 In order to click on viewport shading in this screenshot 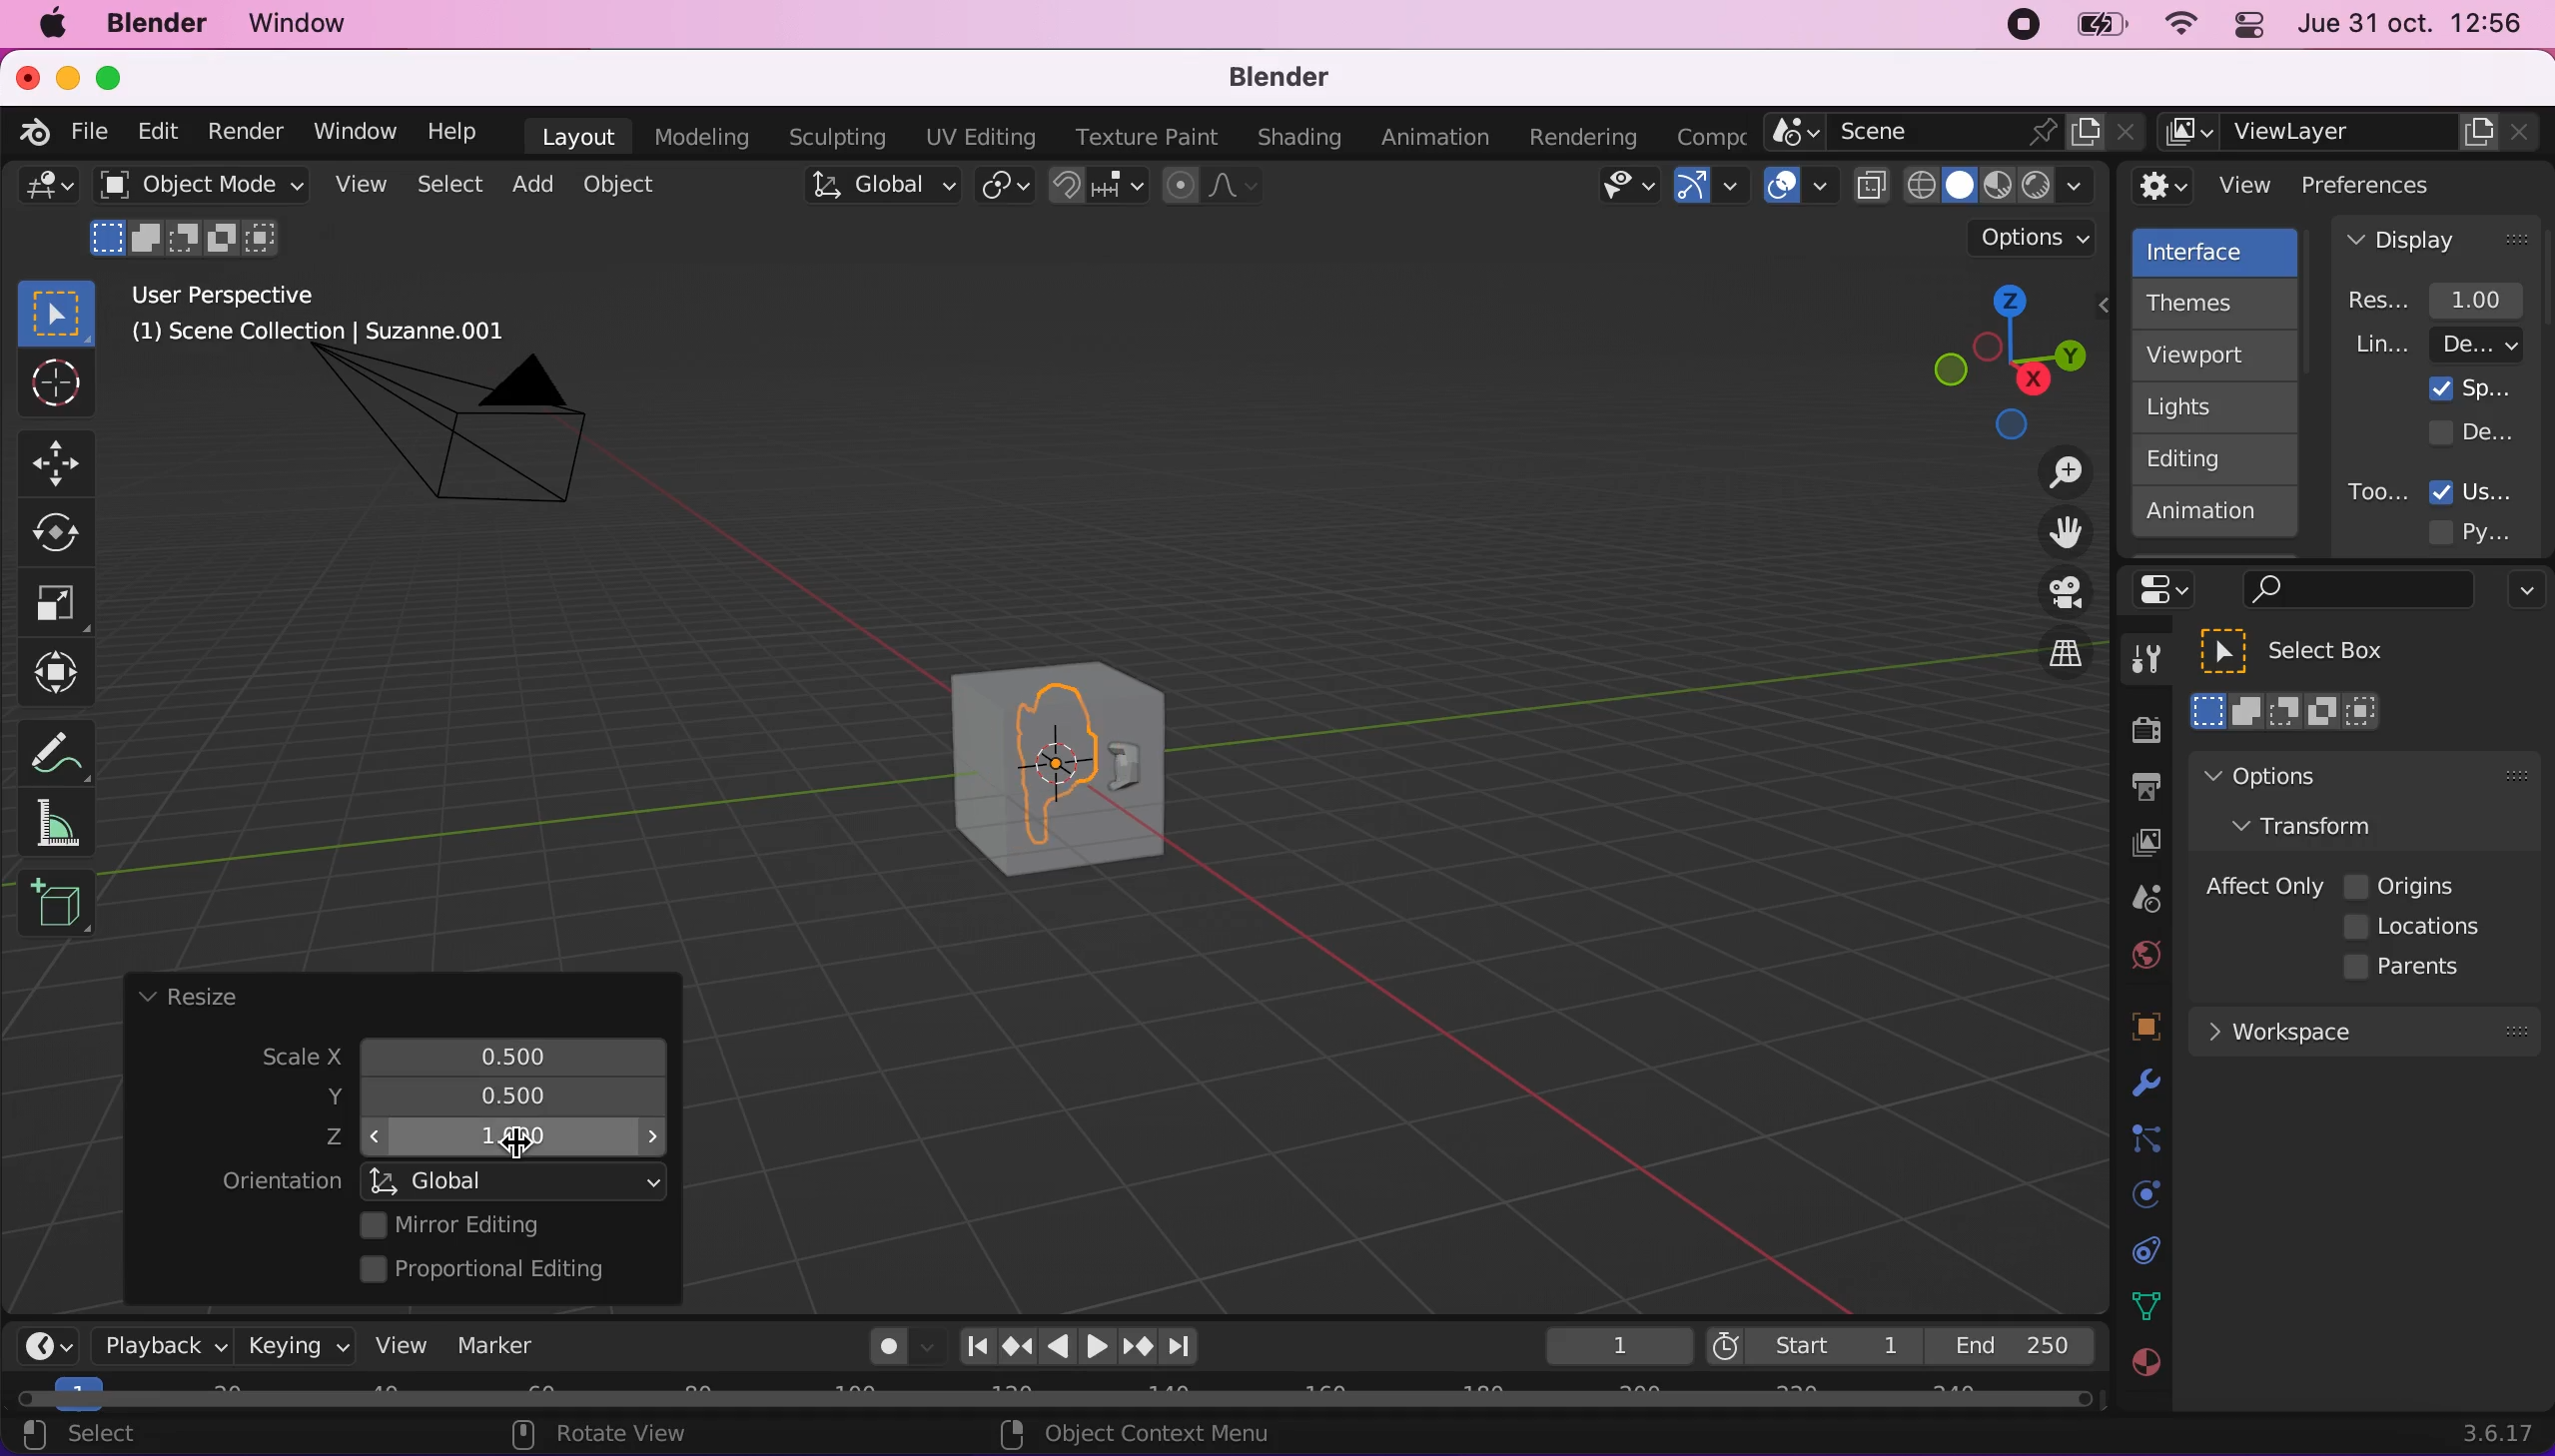, I will do `click(1980, 185)`.